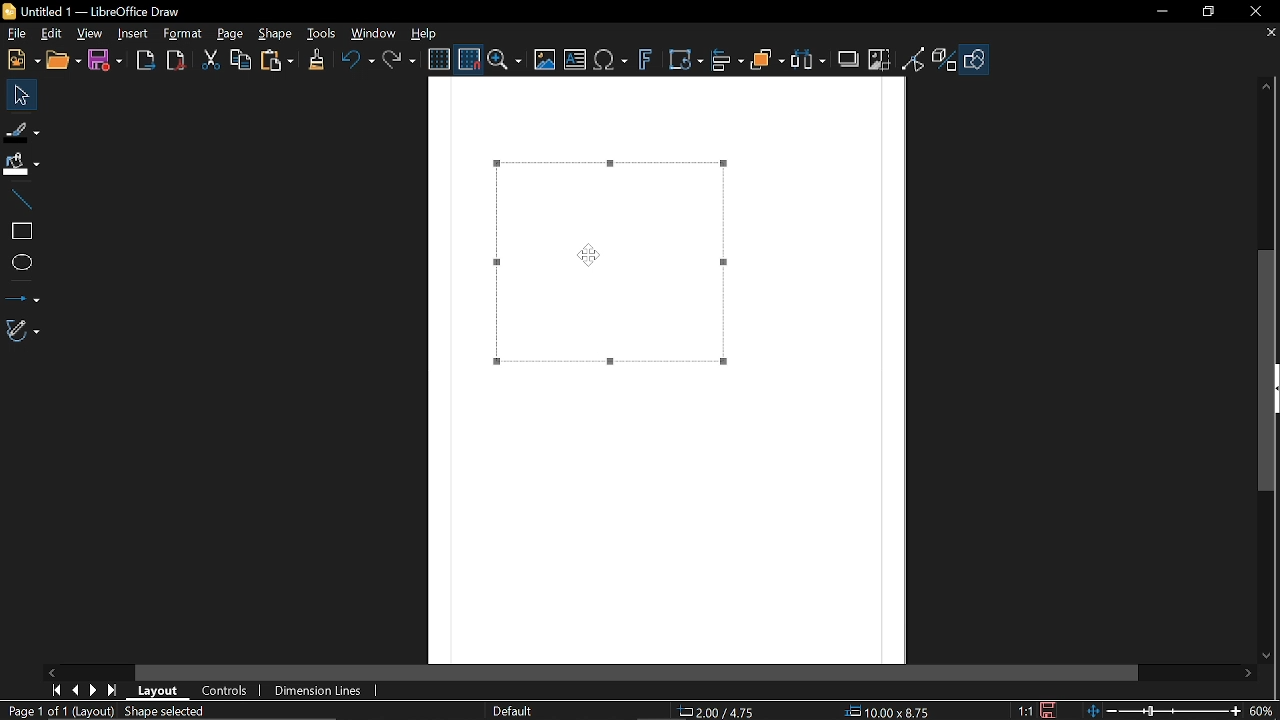  What do you see at coordinates (439, 60) in the screenshot?
I see `Display grid` at bounding box center [439, 60].